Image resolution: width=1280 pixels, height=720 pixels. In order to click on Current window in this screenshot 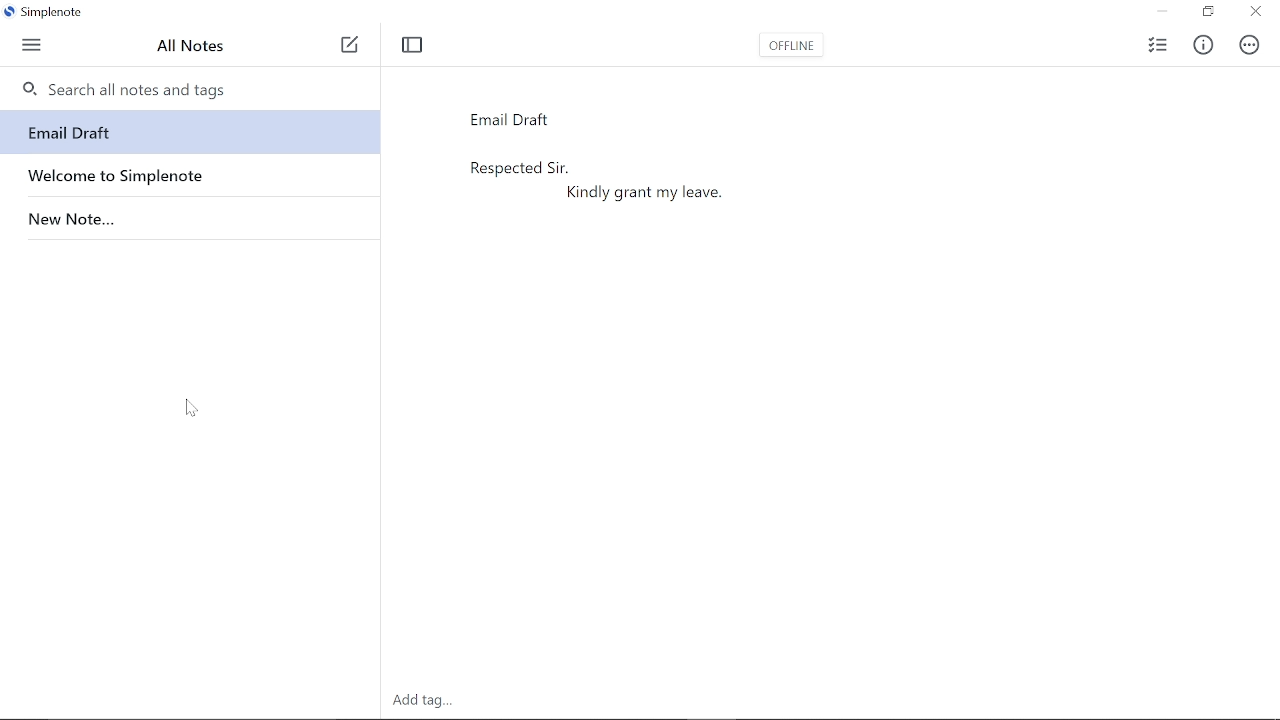, I will do `click(49, 14)`.